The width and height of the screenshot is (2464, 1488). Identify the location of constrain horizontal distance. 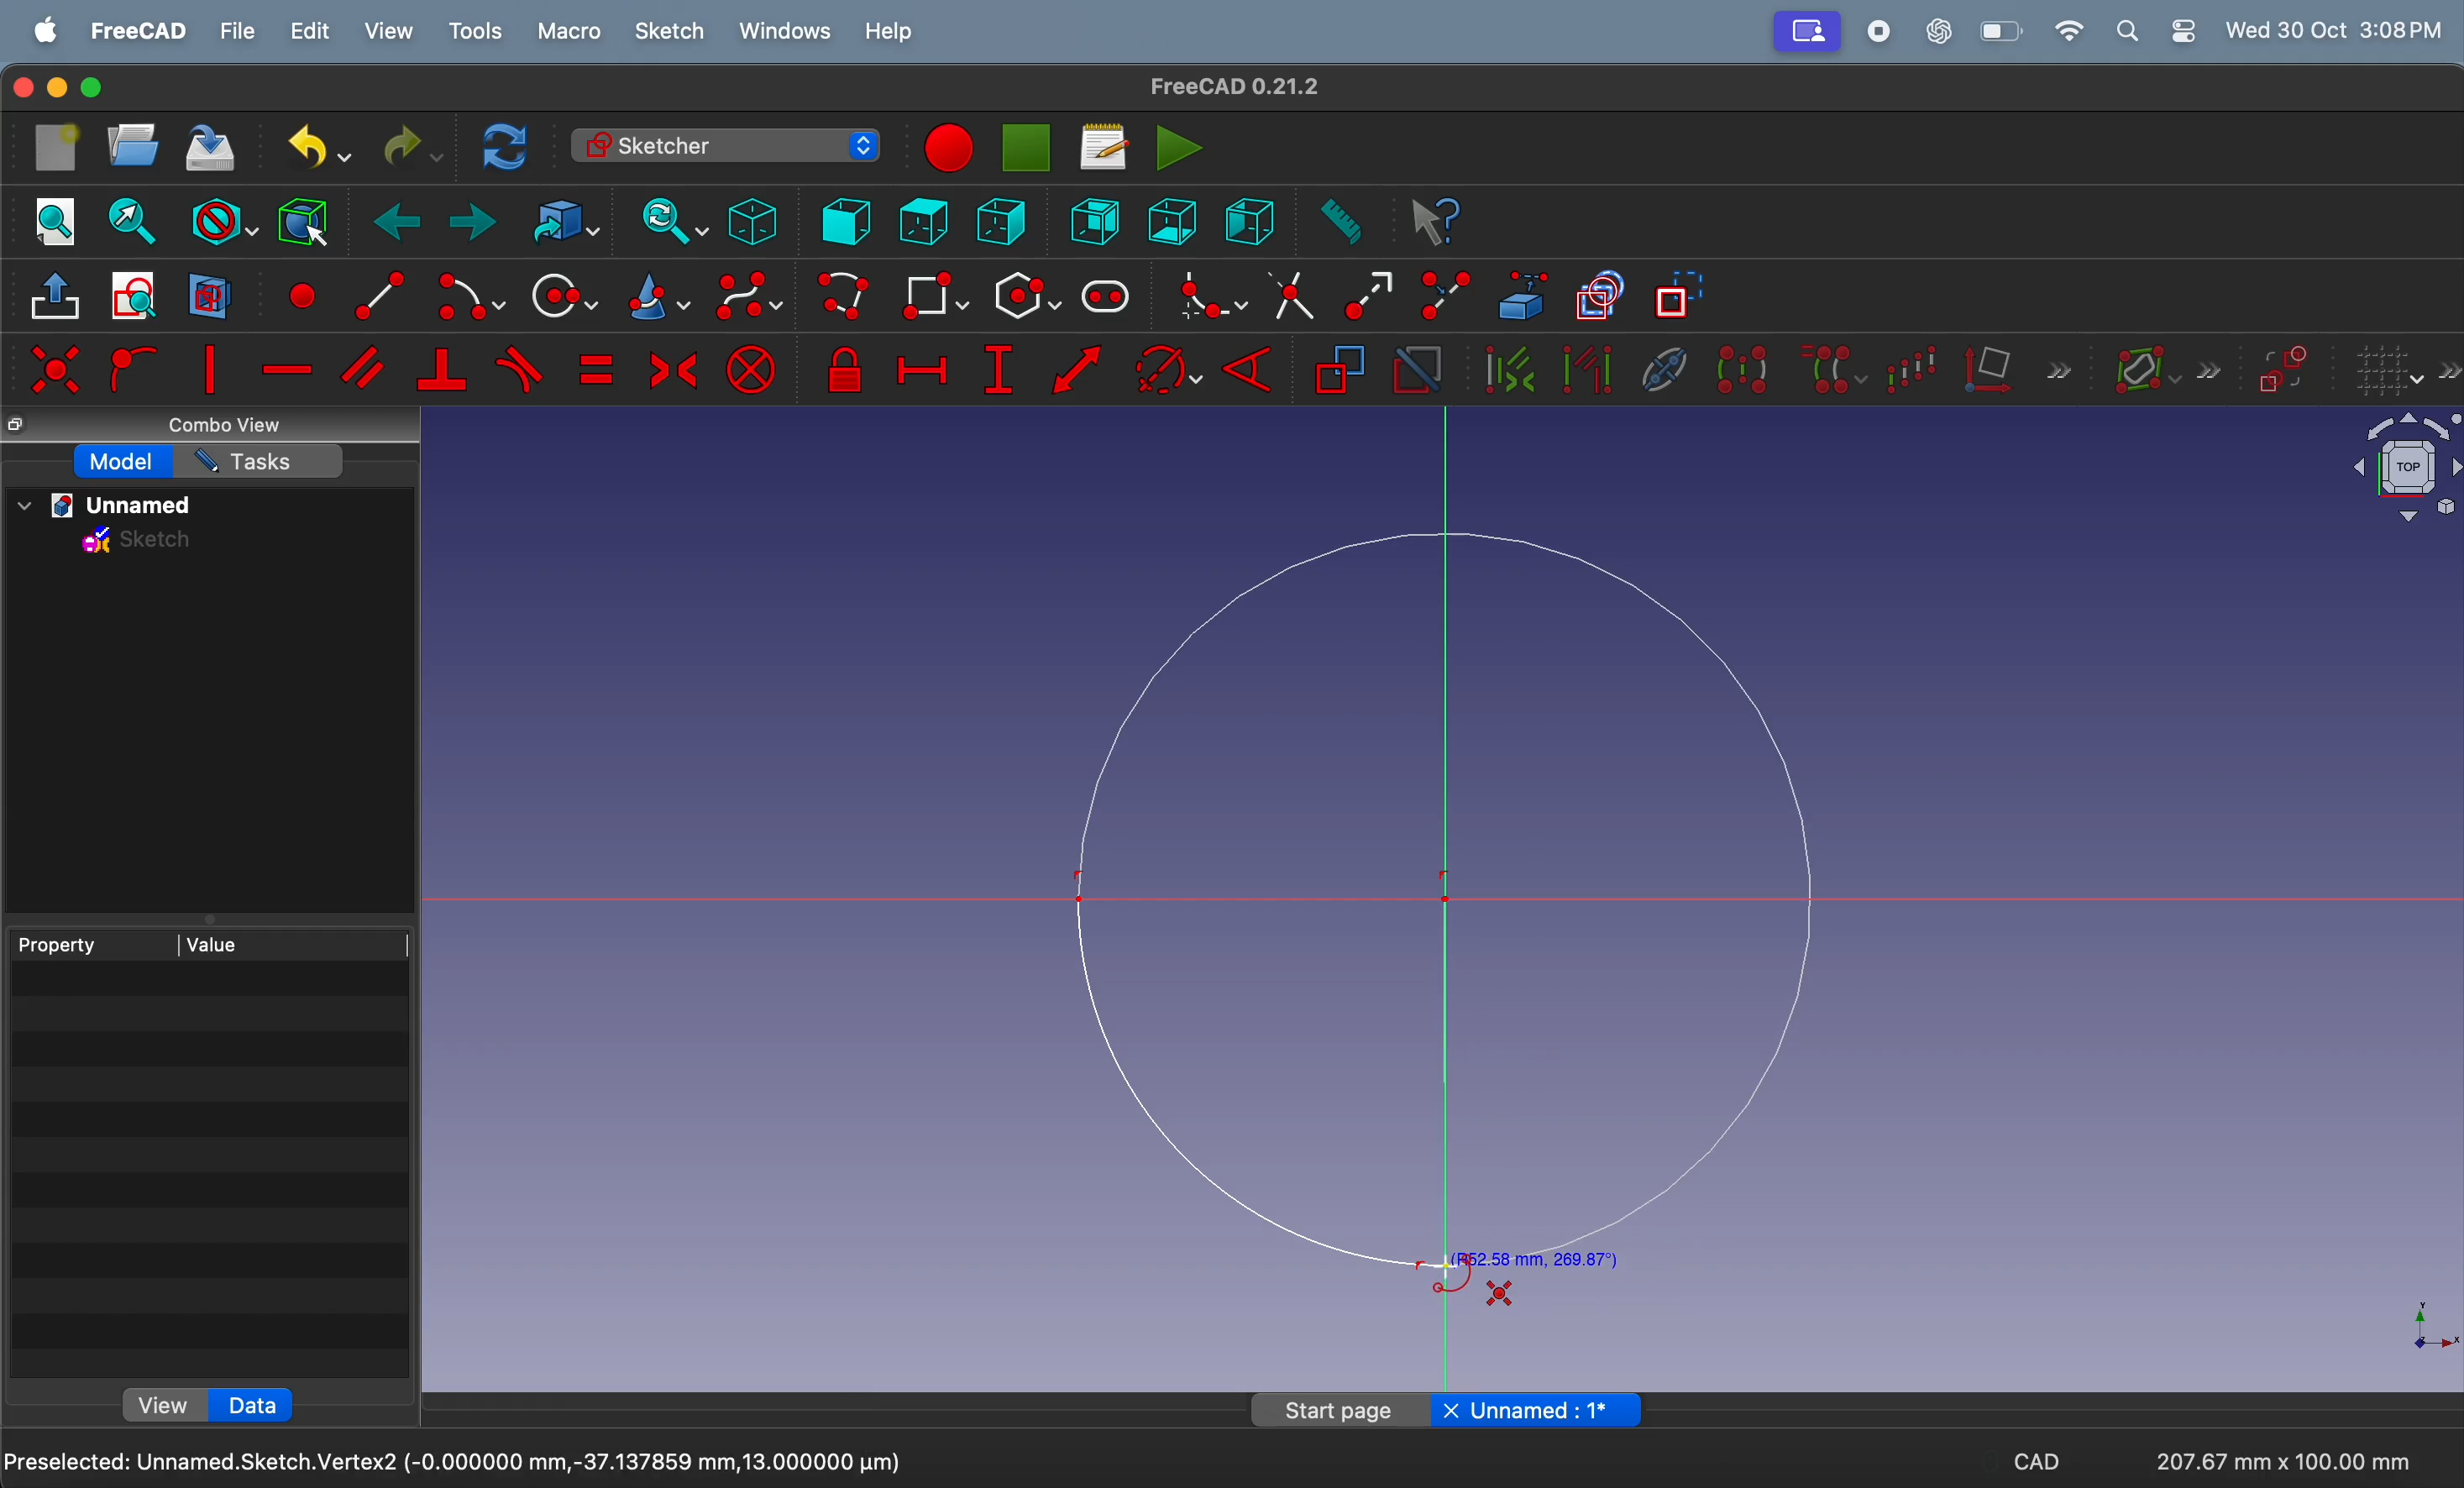
(921, 366).